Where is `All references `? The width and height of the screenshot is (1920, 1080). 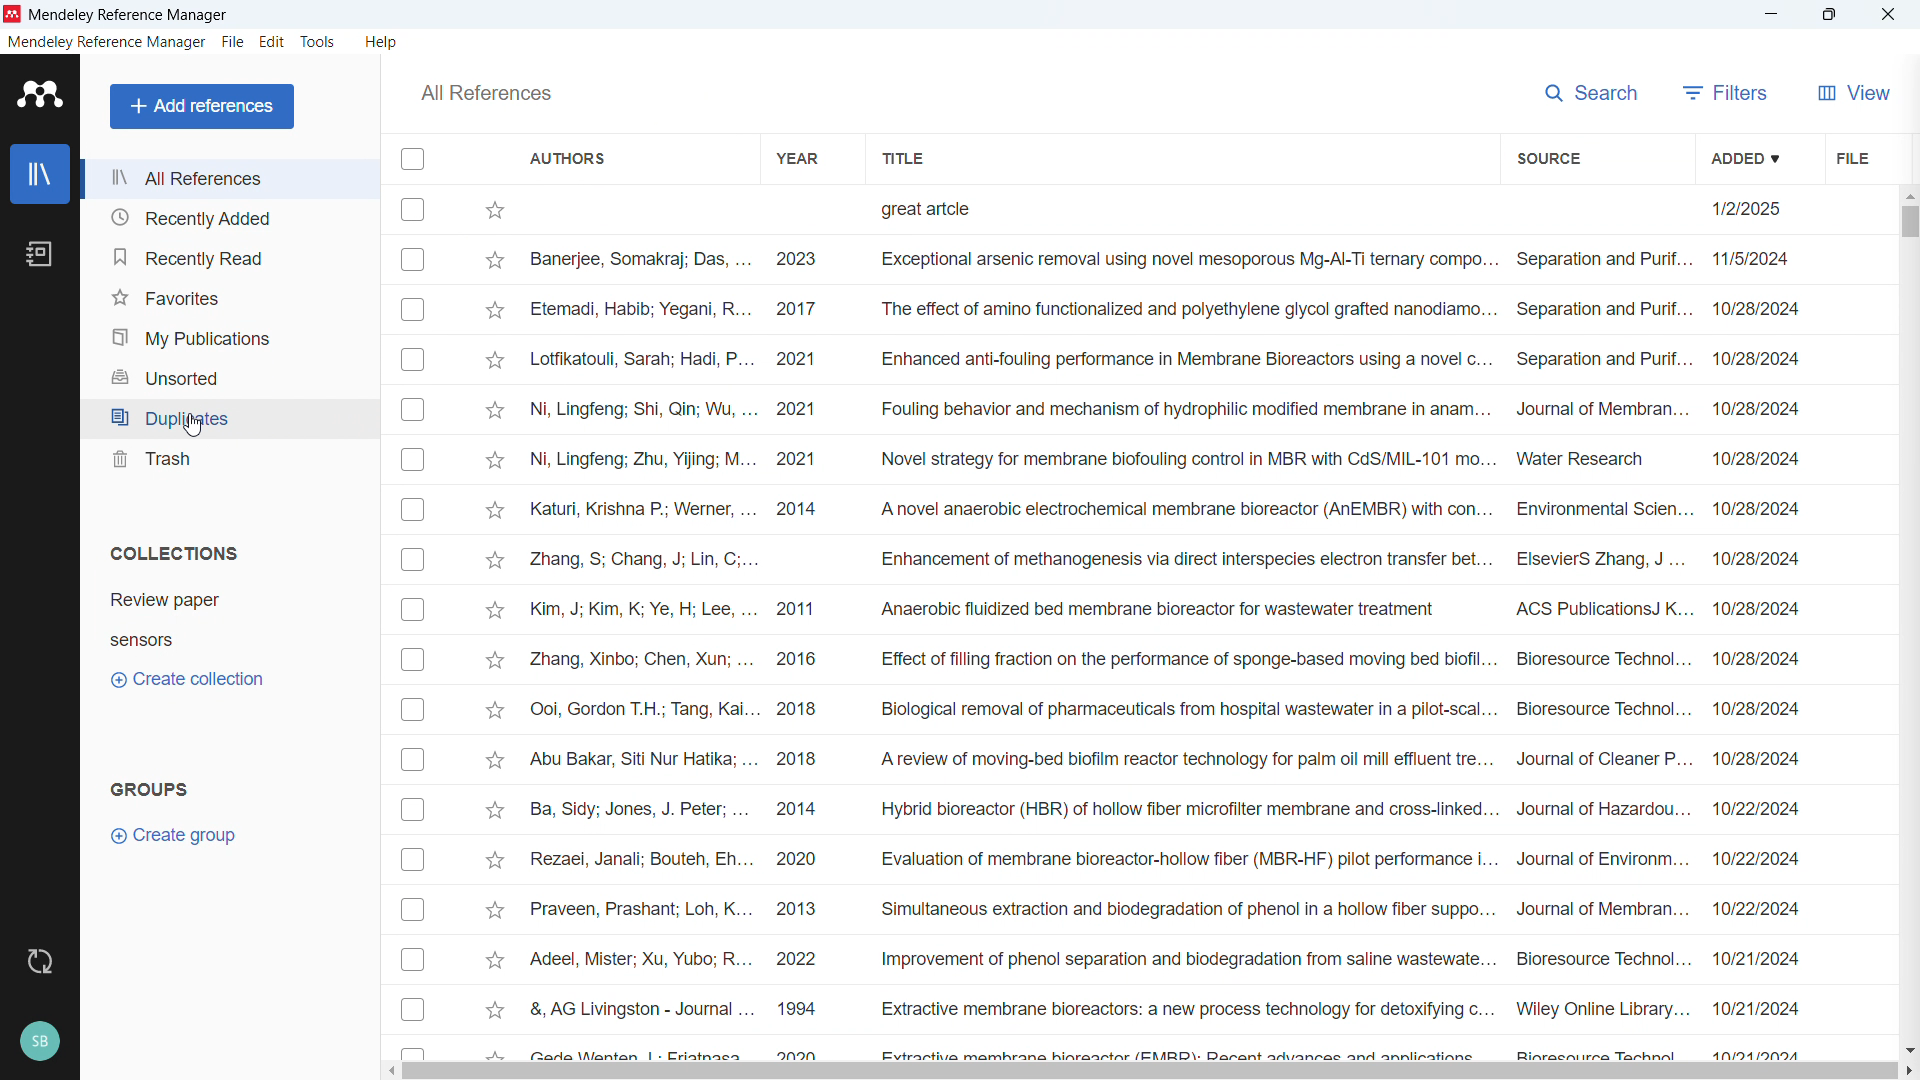 All references  is located at coordinates (229, 180).